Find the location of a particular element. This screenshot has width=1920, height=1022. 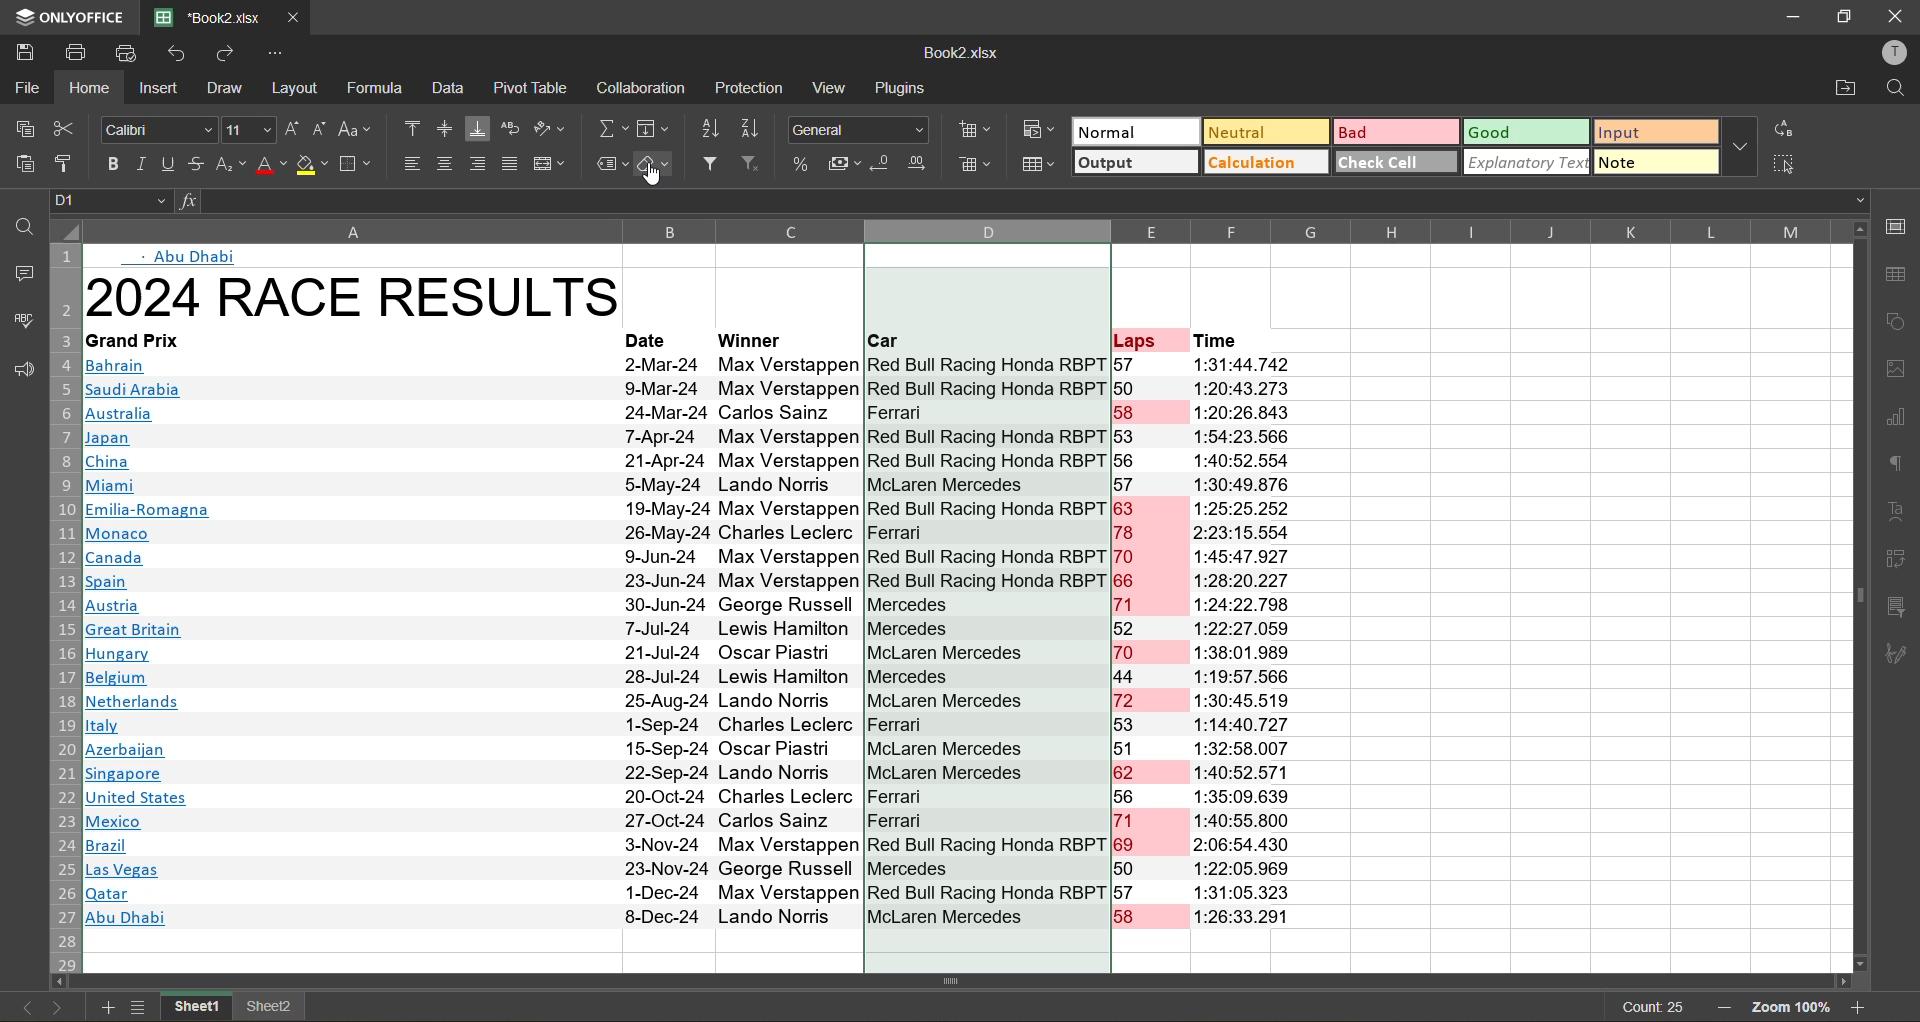

conditional formatting is located at coordinates (1040, 130).